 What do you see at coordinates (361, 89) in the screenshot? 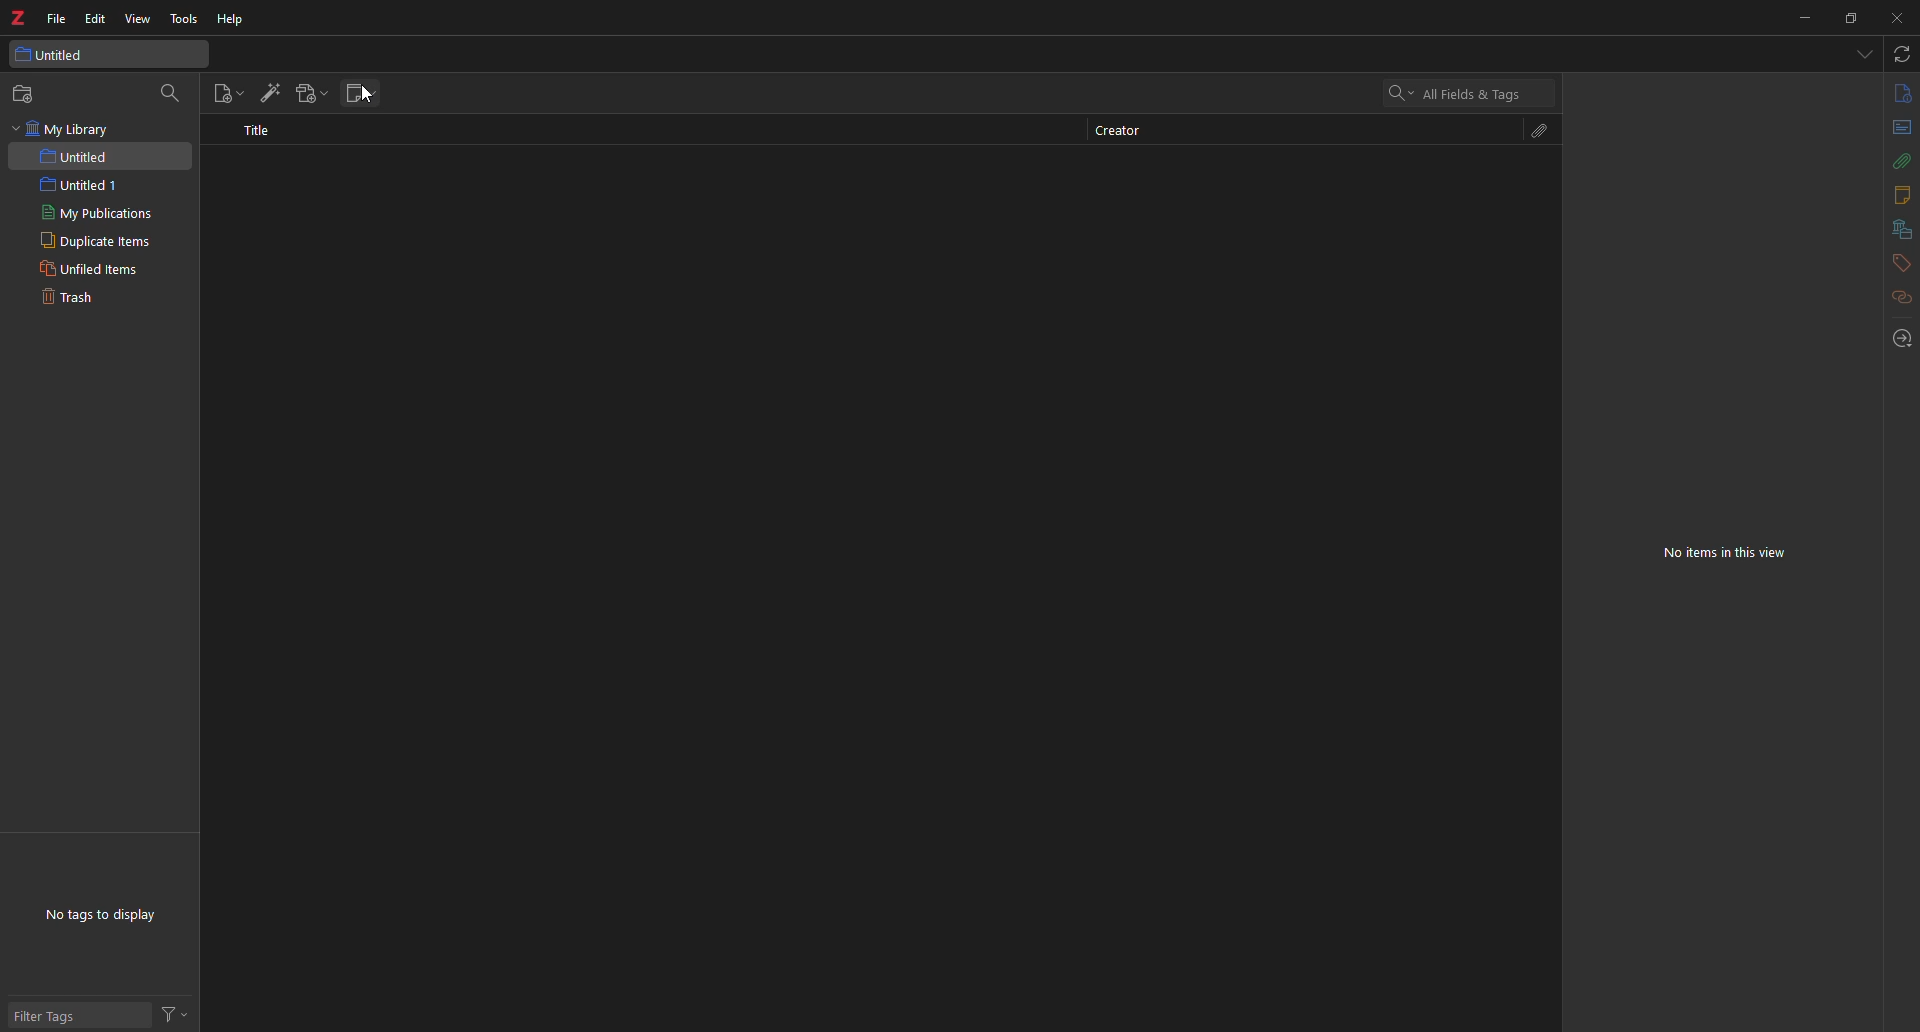
I see `new note` at bounding box center [361, 89].